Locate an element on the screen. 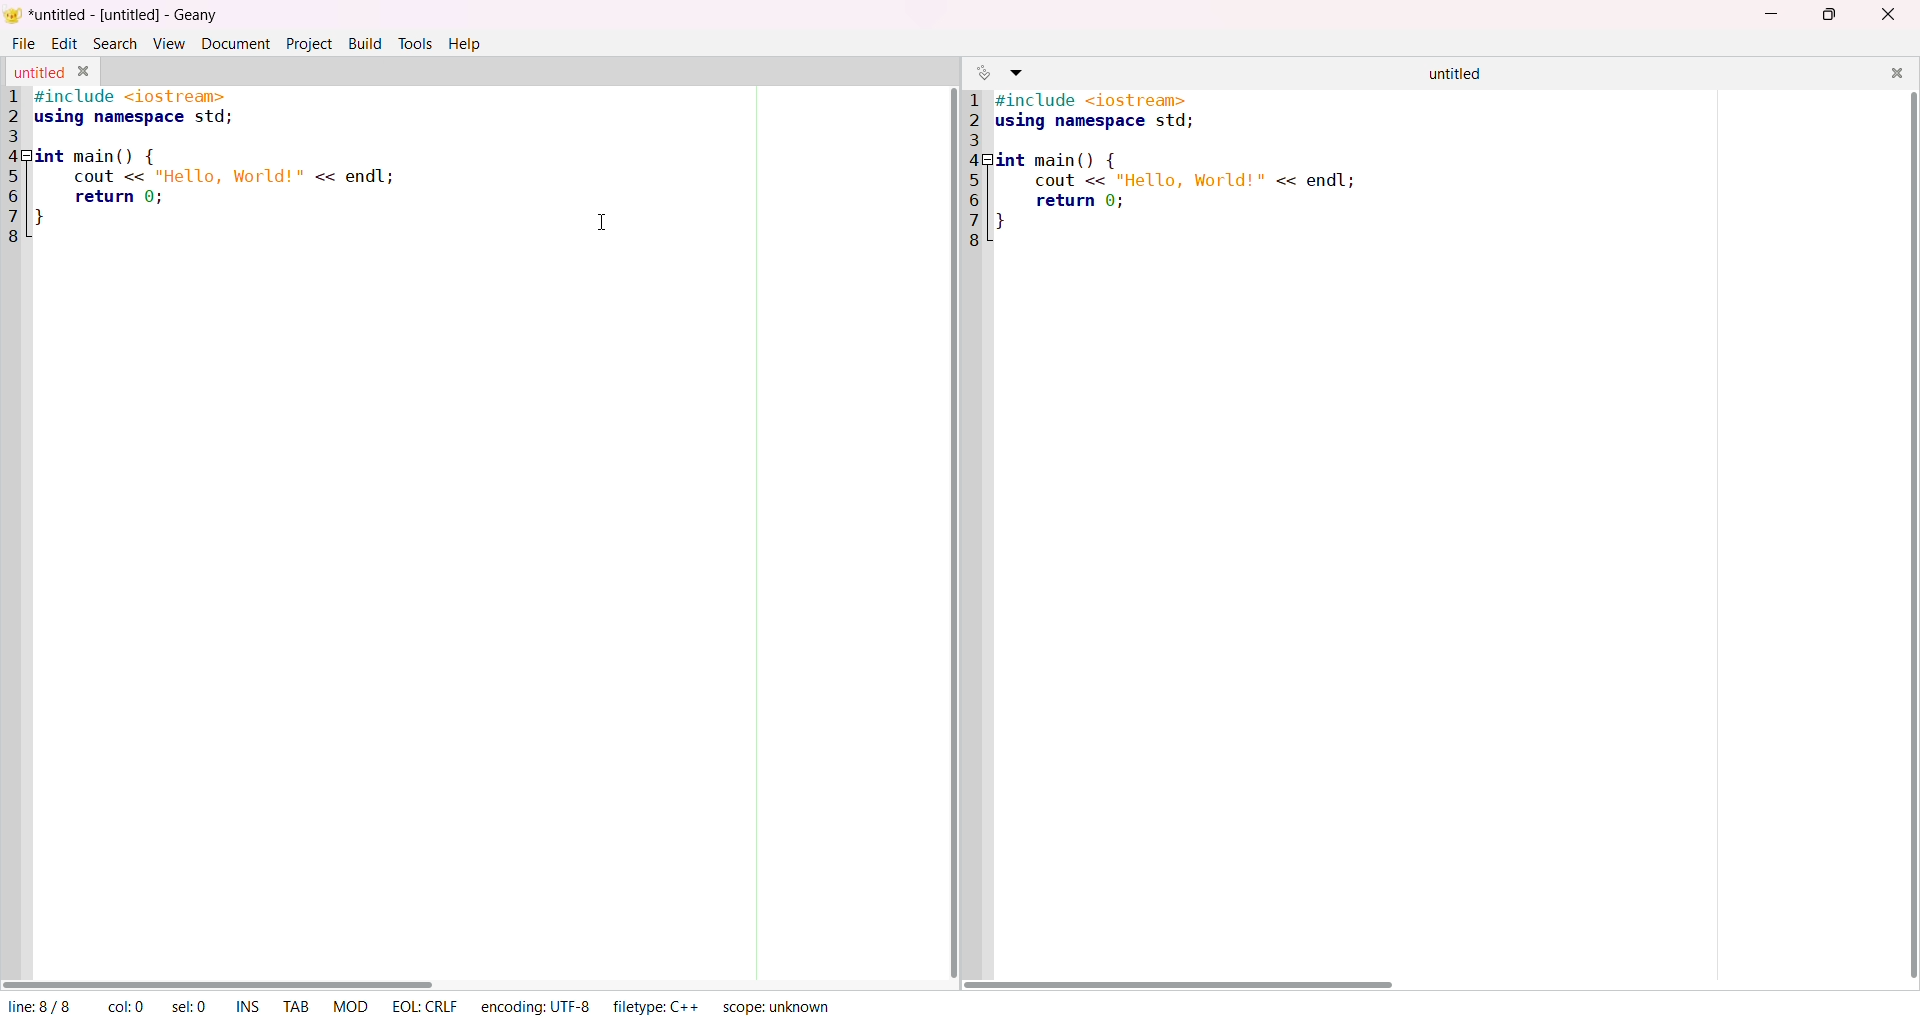 The image size is (1920, 1018). Project is located at coordinates (309, 43).